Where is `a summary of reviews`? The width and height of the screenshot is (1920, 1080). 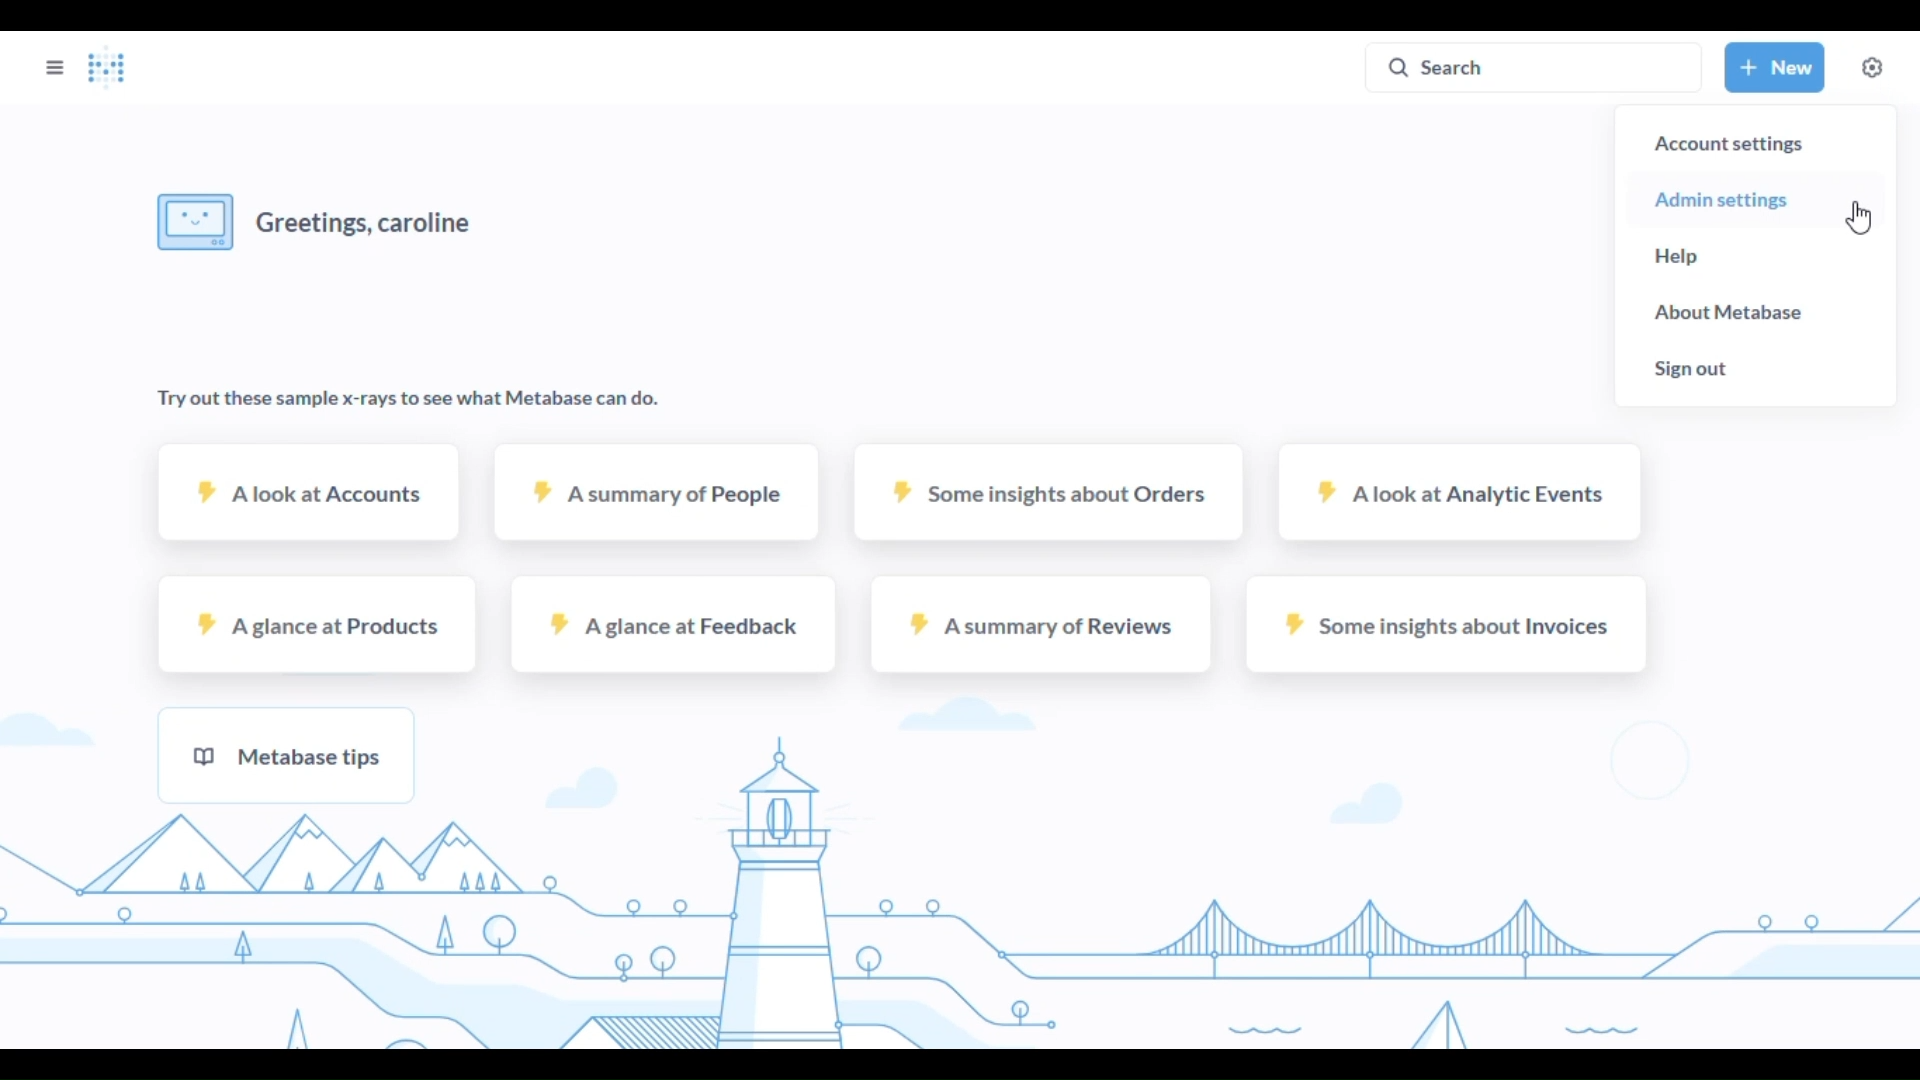 a summary of reviews is located at coordinates (1039, 624).